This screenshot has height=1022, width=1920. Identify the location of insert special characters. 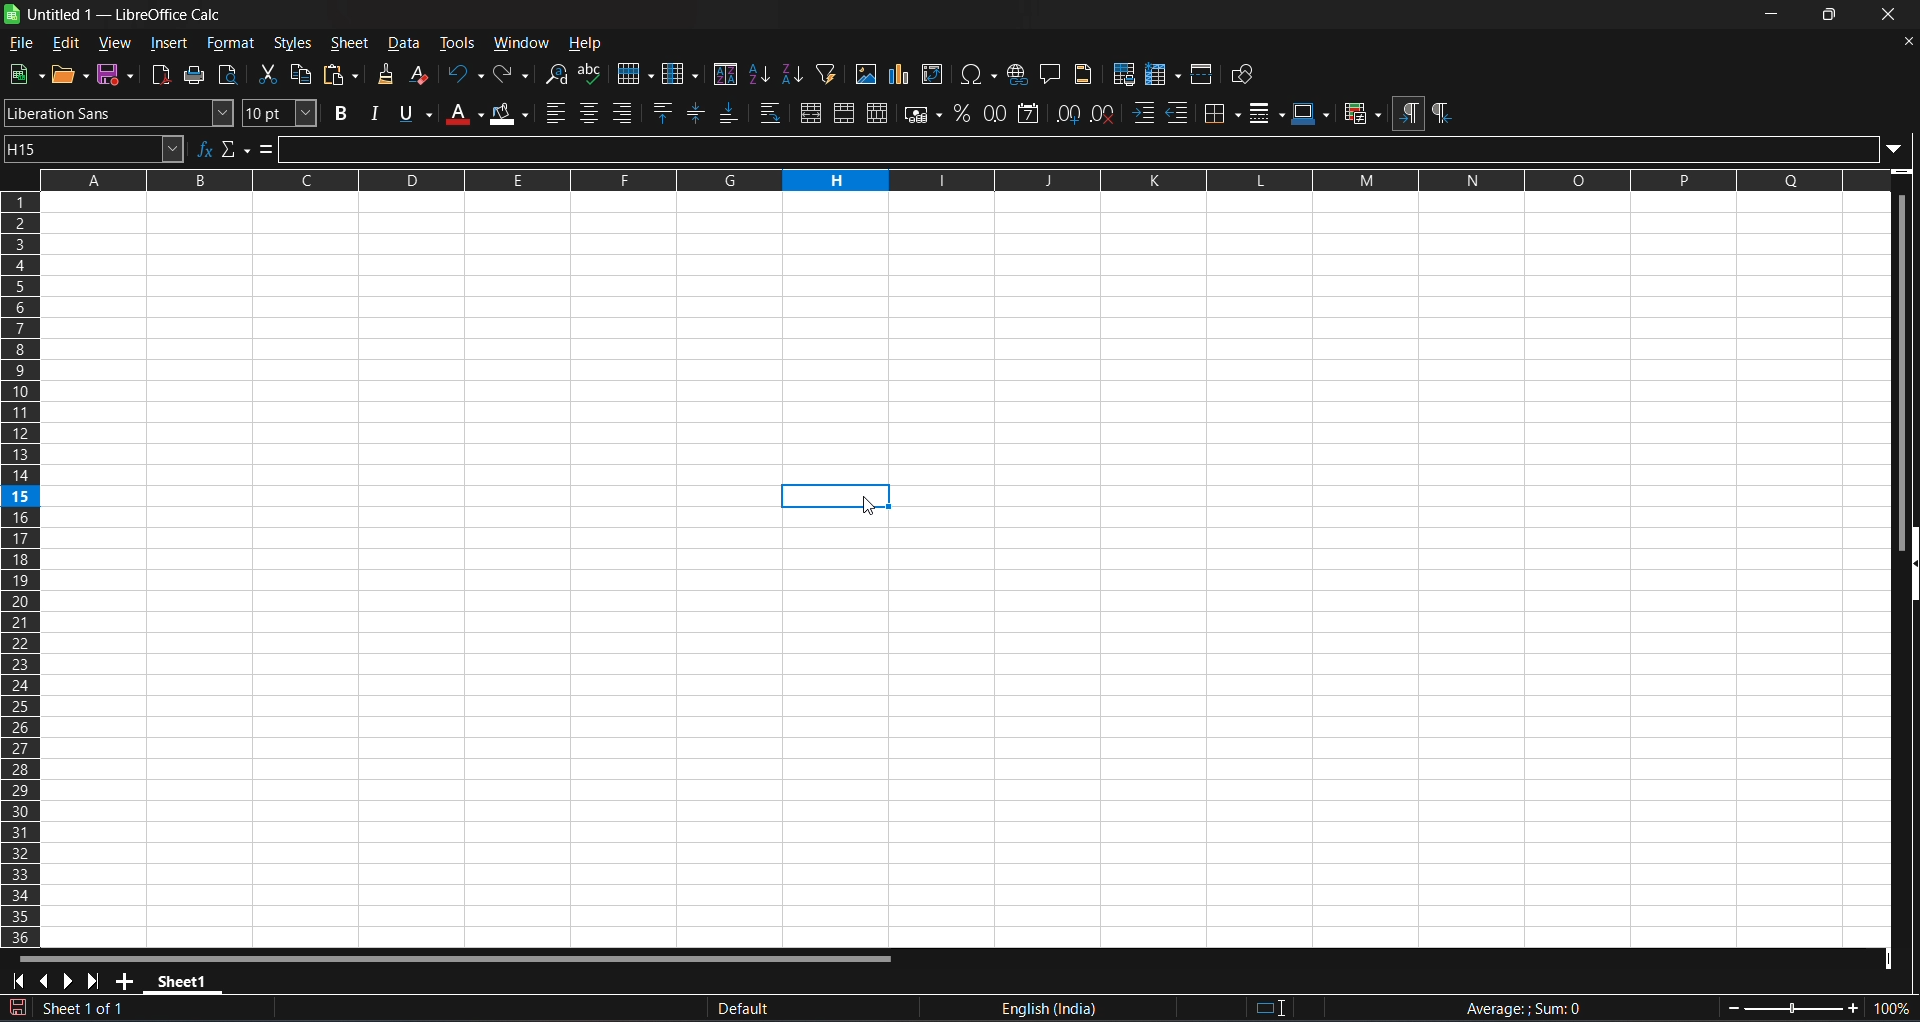
(976, 74).